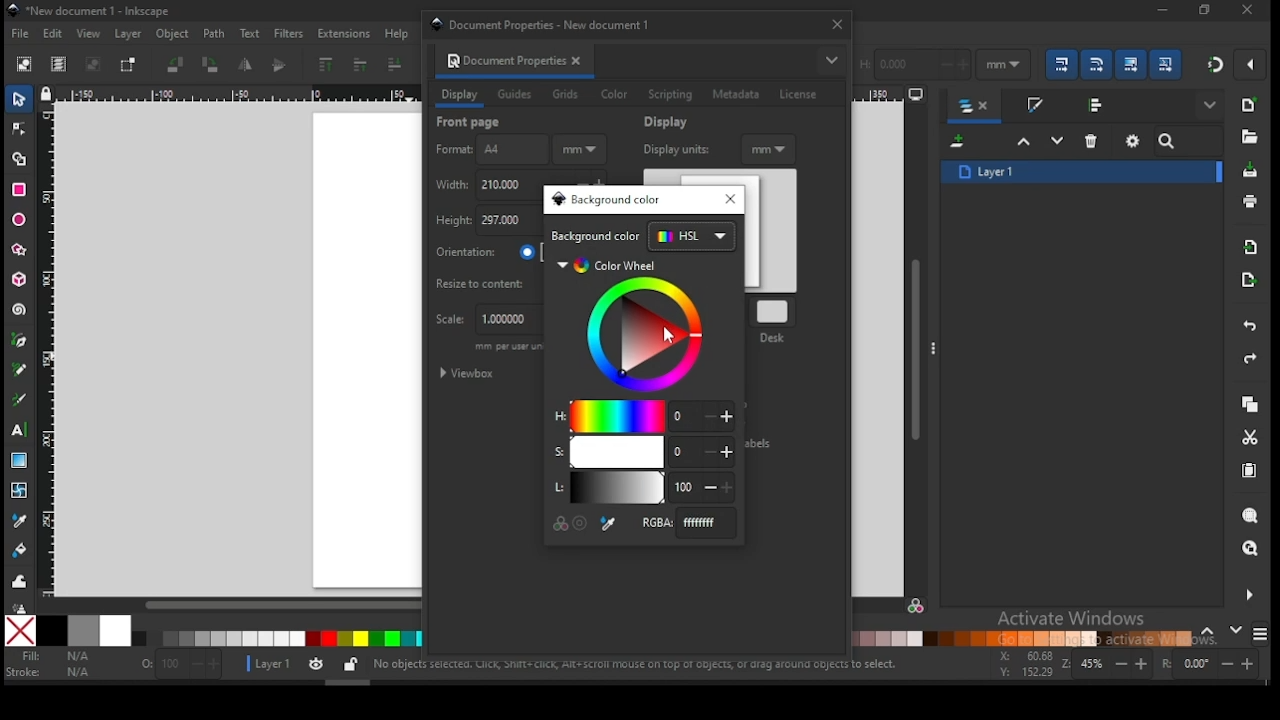 This screenshot has height=720, width=1280. I want to click on shape builder tool, so click(20, 157).